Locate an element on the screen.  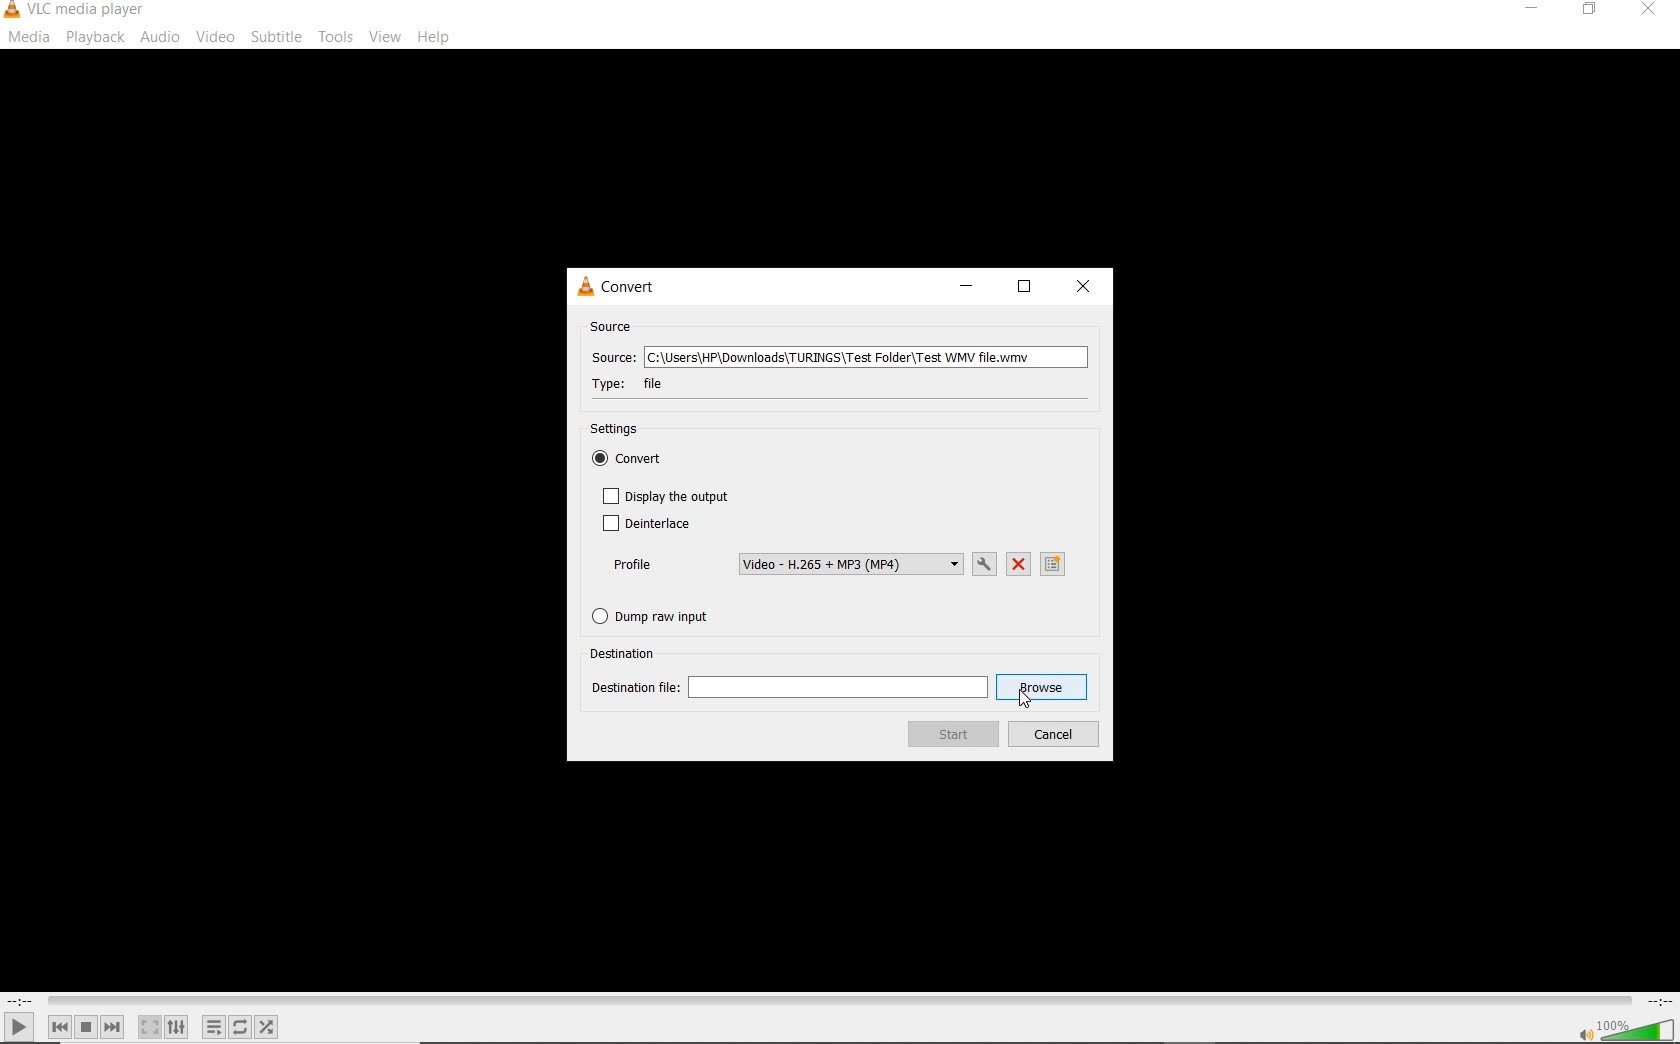
close is located at coordinates (1646, 13).